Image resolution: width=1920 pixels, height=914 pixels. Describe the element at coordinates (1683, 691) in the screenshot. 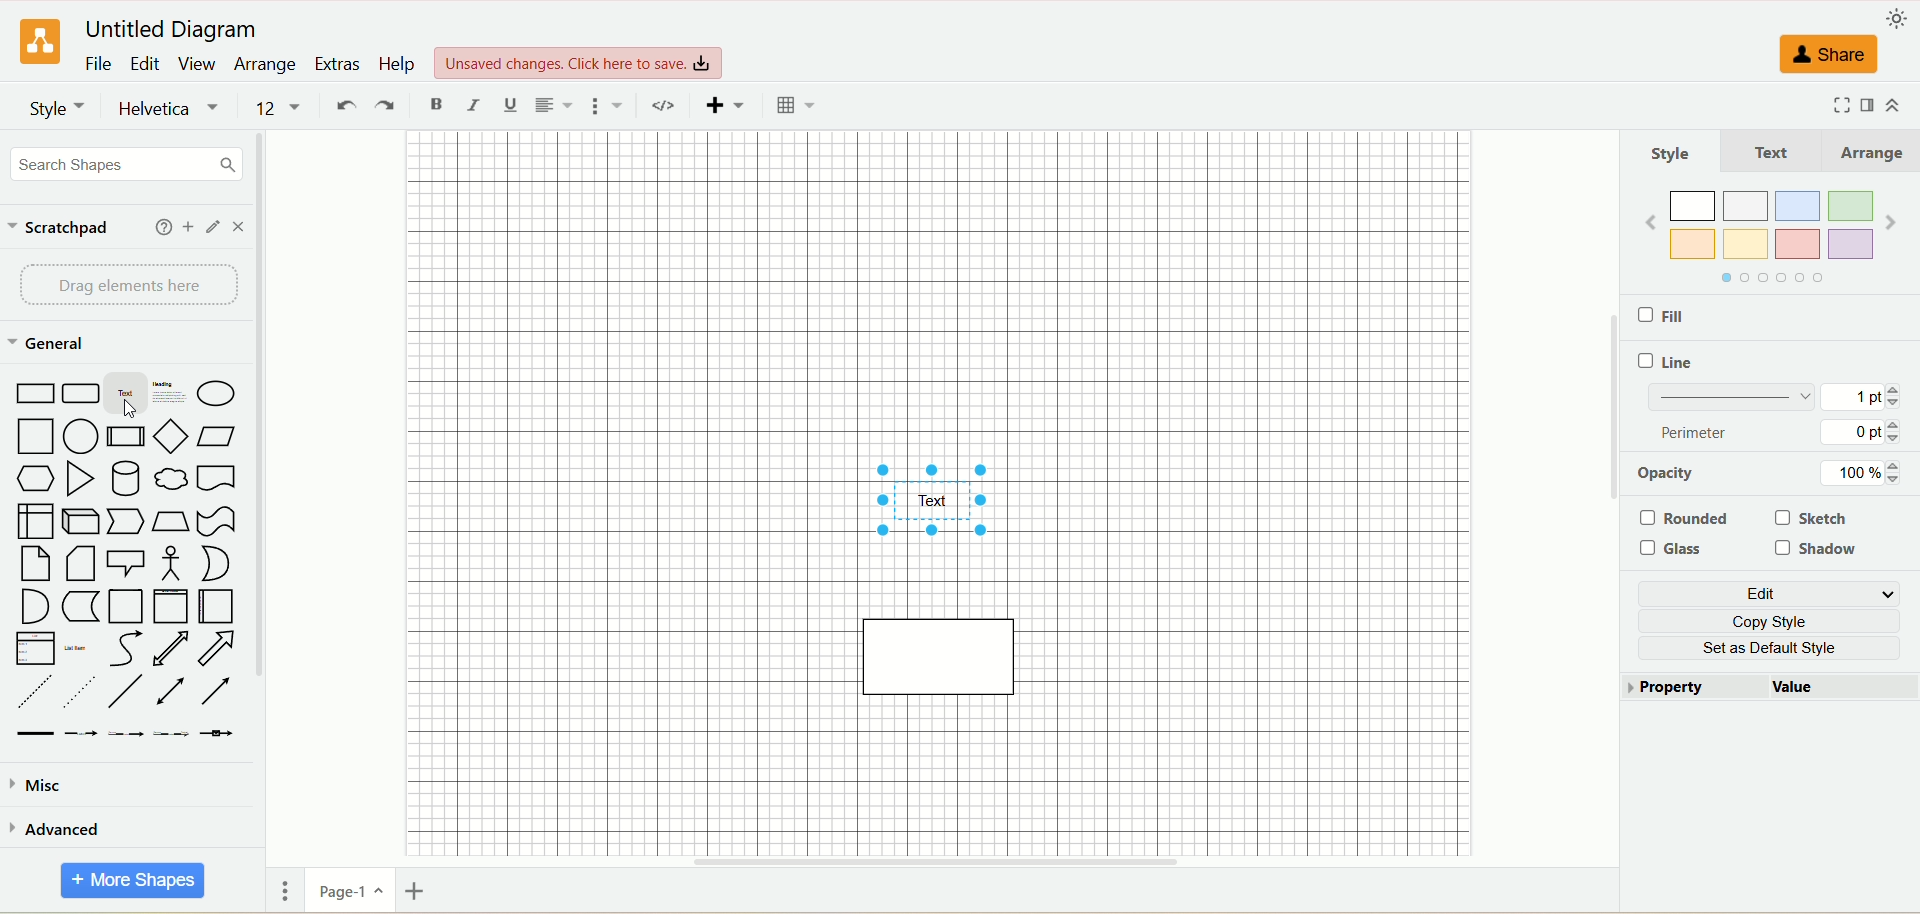

I see `property` at that location.